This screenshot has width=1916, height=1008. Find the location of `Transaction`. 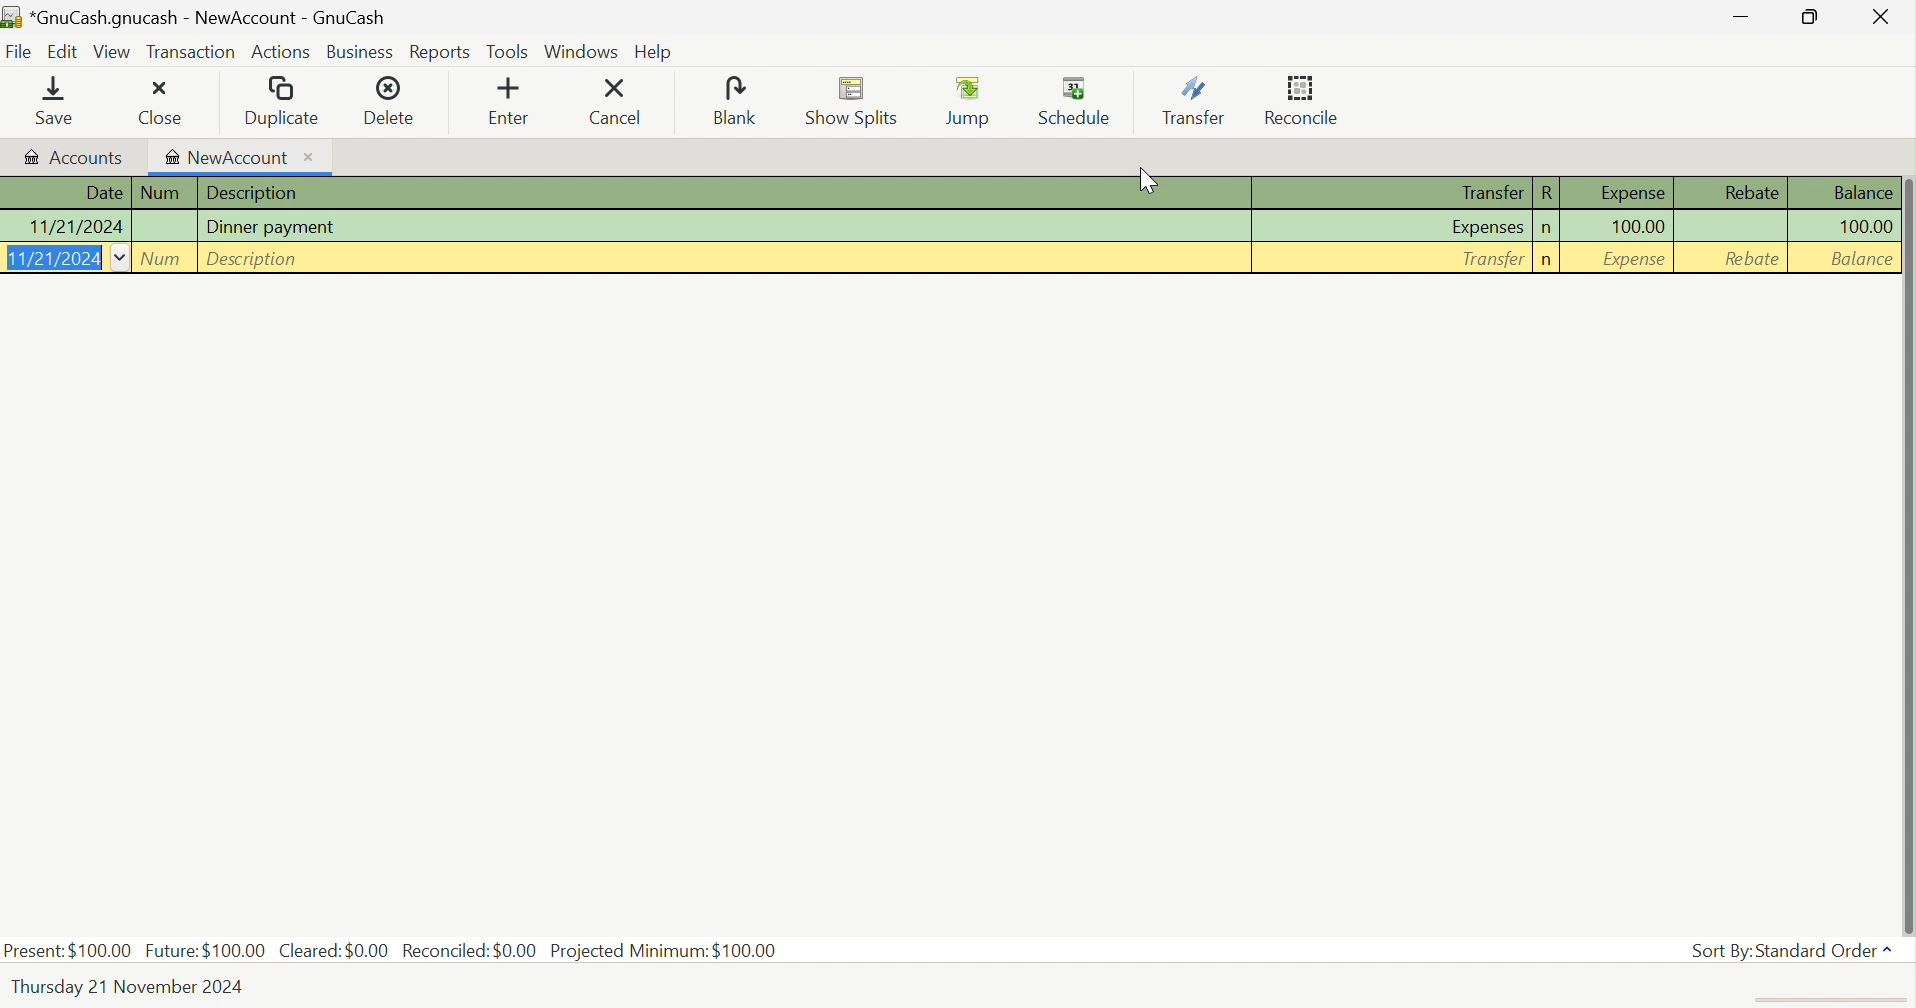

Transaction is located at coordinates (190, 50).